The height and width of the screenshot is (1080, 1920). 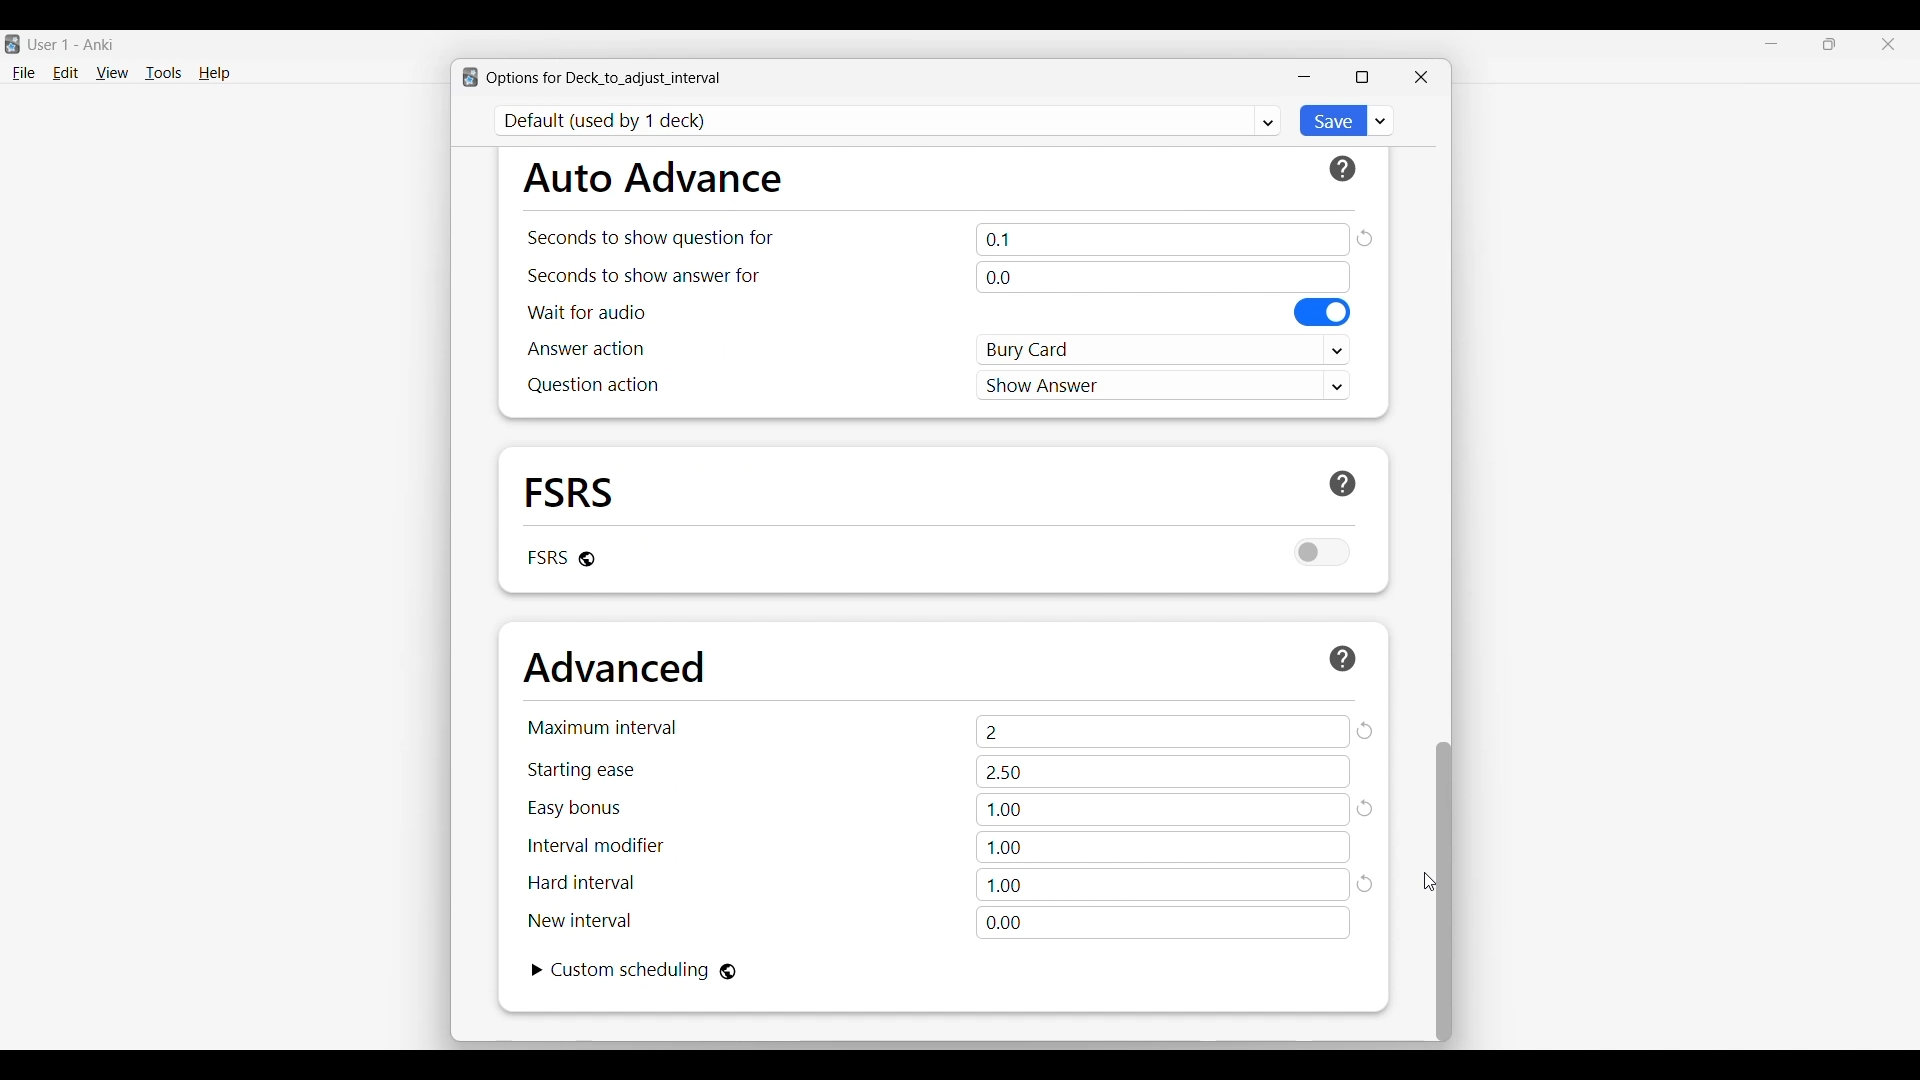 What do you see at coordinates (23, 74) in the screenshot?
I see `File menu` at bounding box center [23, 74].